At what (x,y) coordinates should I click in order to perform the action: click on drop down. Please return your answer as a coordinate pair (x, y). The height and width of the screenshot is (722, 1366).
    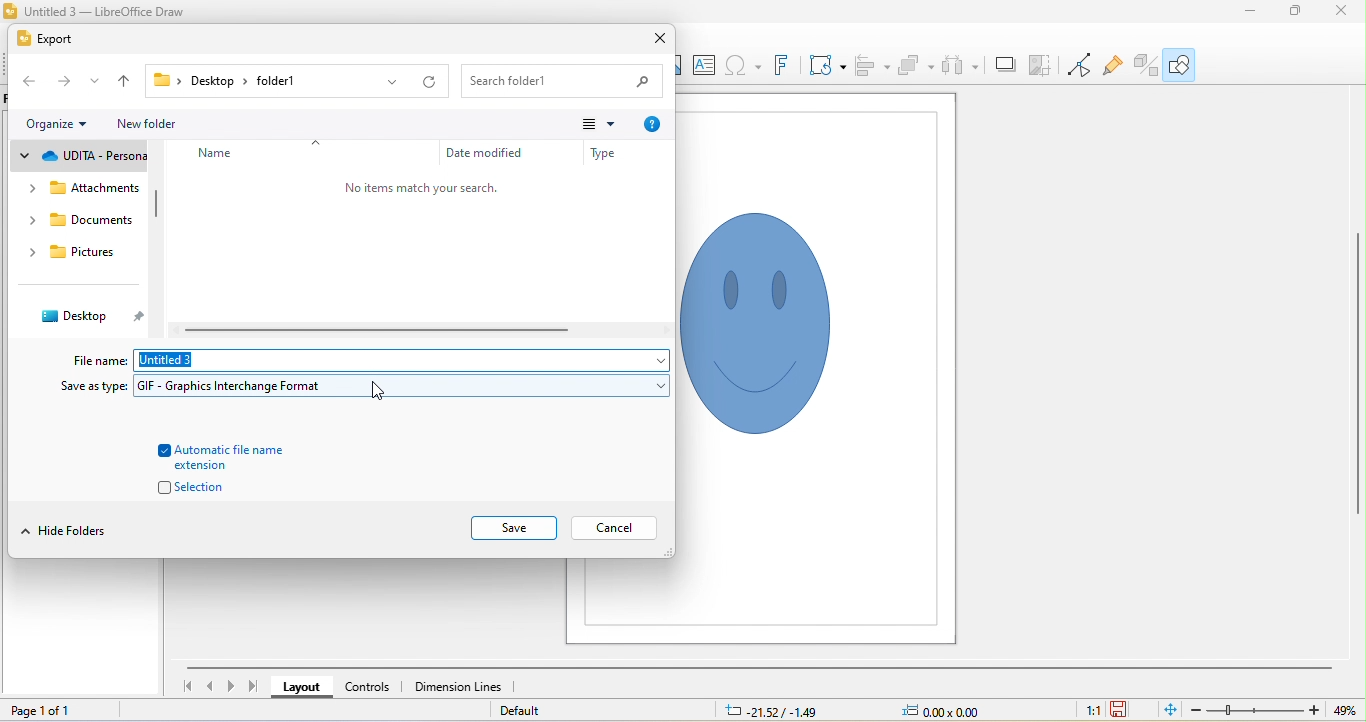
    Looking at the image, I should click on (94, 81).